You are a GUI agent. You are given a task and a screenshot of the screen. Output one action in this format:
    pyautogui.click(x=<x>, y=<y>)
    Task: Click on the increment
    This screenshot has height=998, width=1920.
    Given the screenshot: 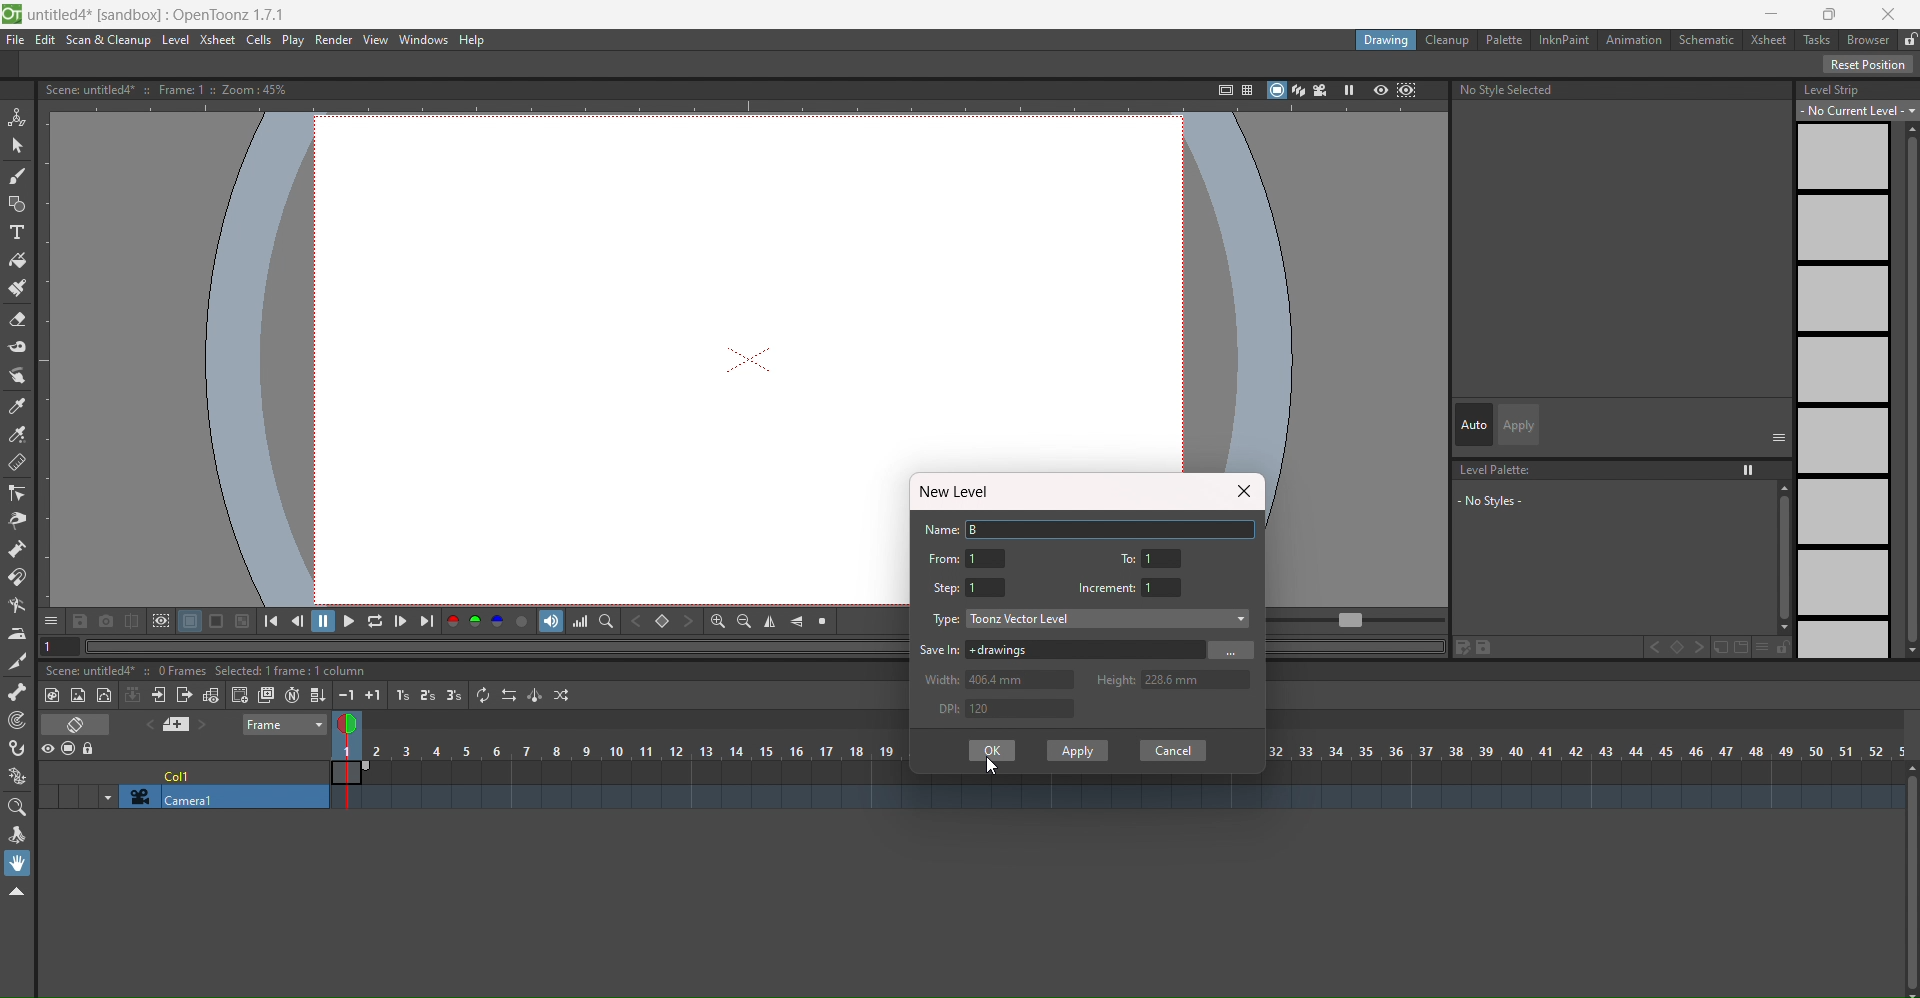 What is the action you would take?
    pyautogui.click(x=1106, y=588)
    